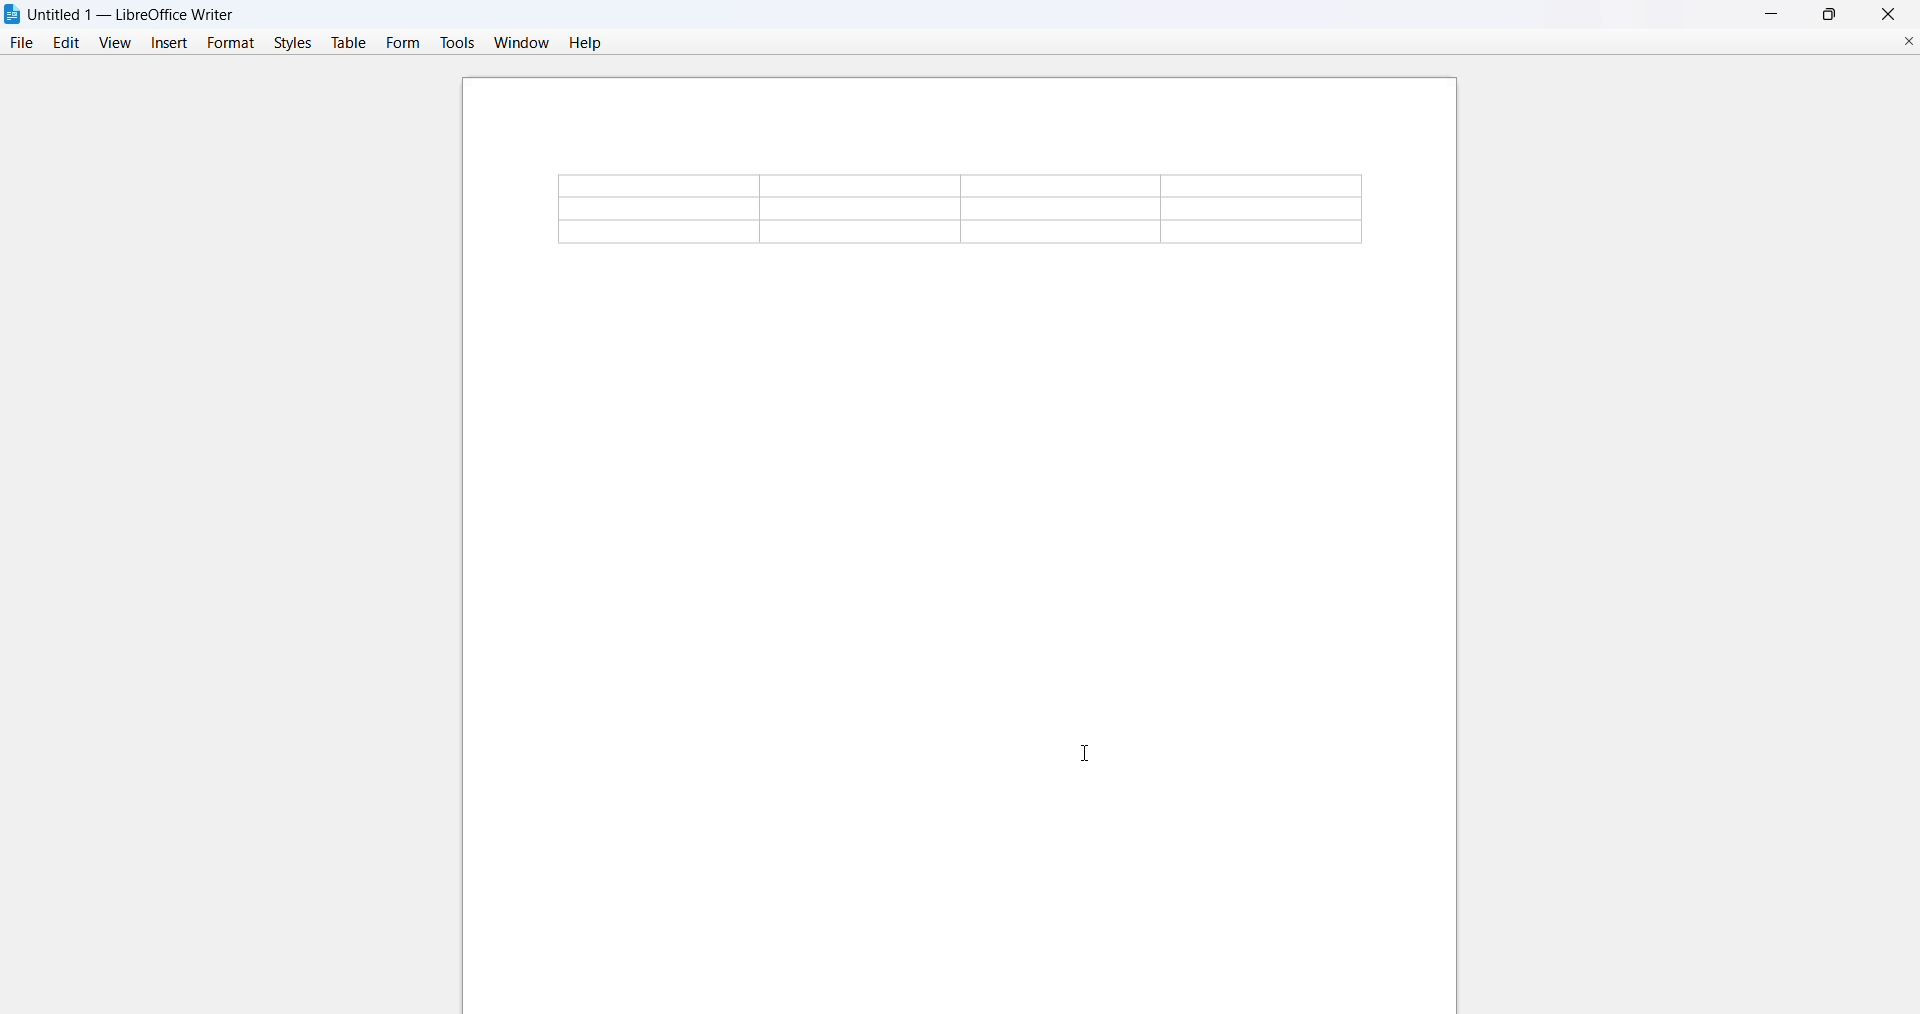  What do you see at coordinates (12, 14) in the screenshot?
I see `libreofficewriter logo` at bounding box center [12, 14].